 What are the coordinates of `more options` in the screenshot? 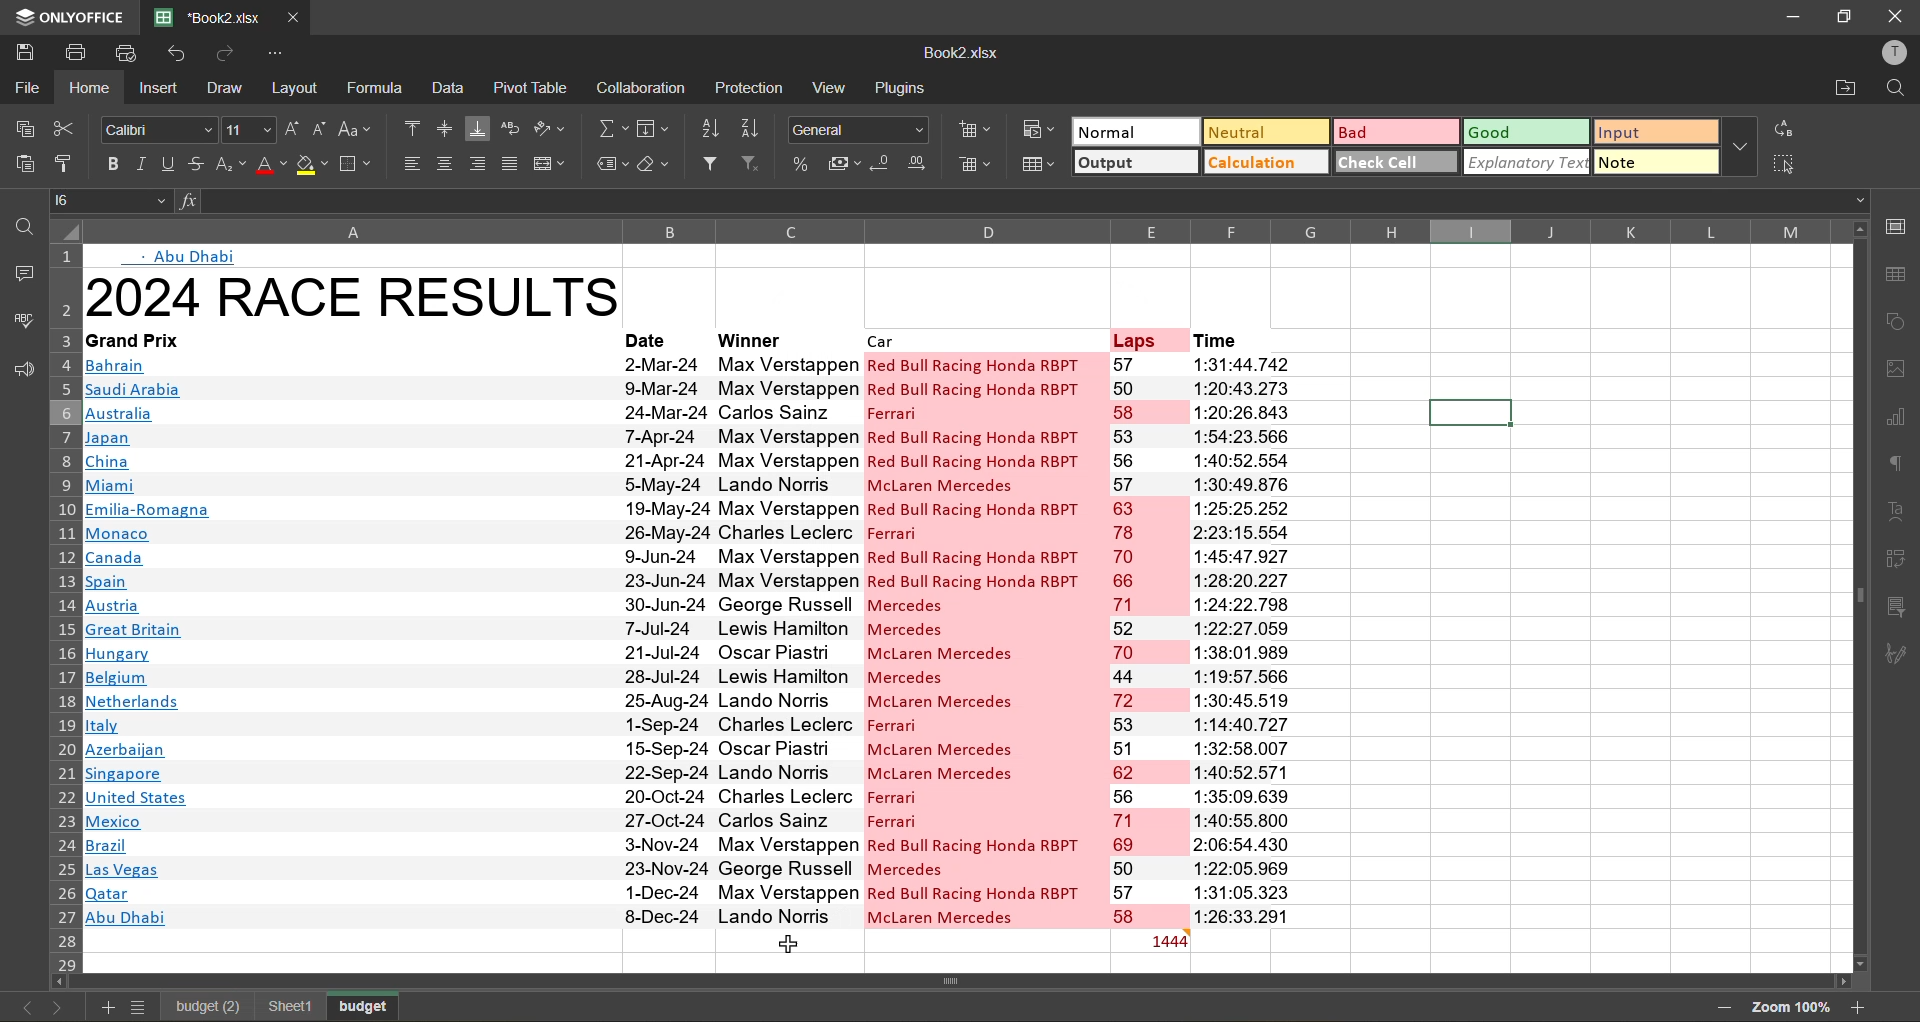 It's located at (1739, 147).